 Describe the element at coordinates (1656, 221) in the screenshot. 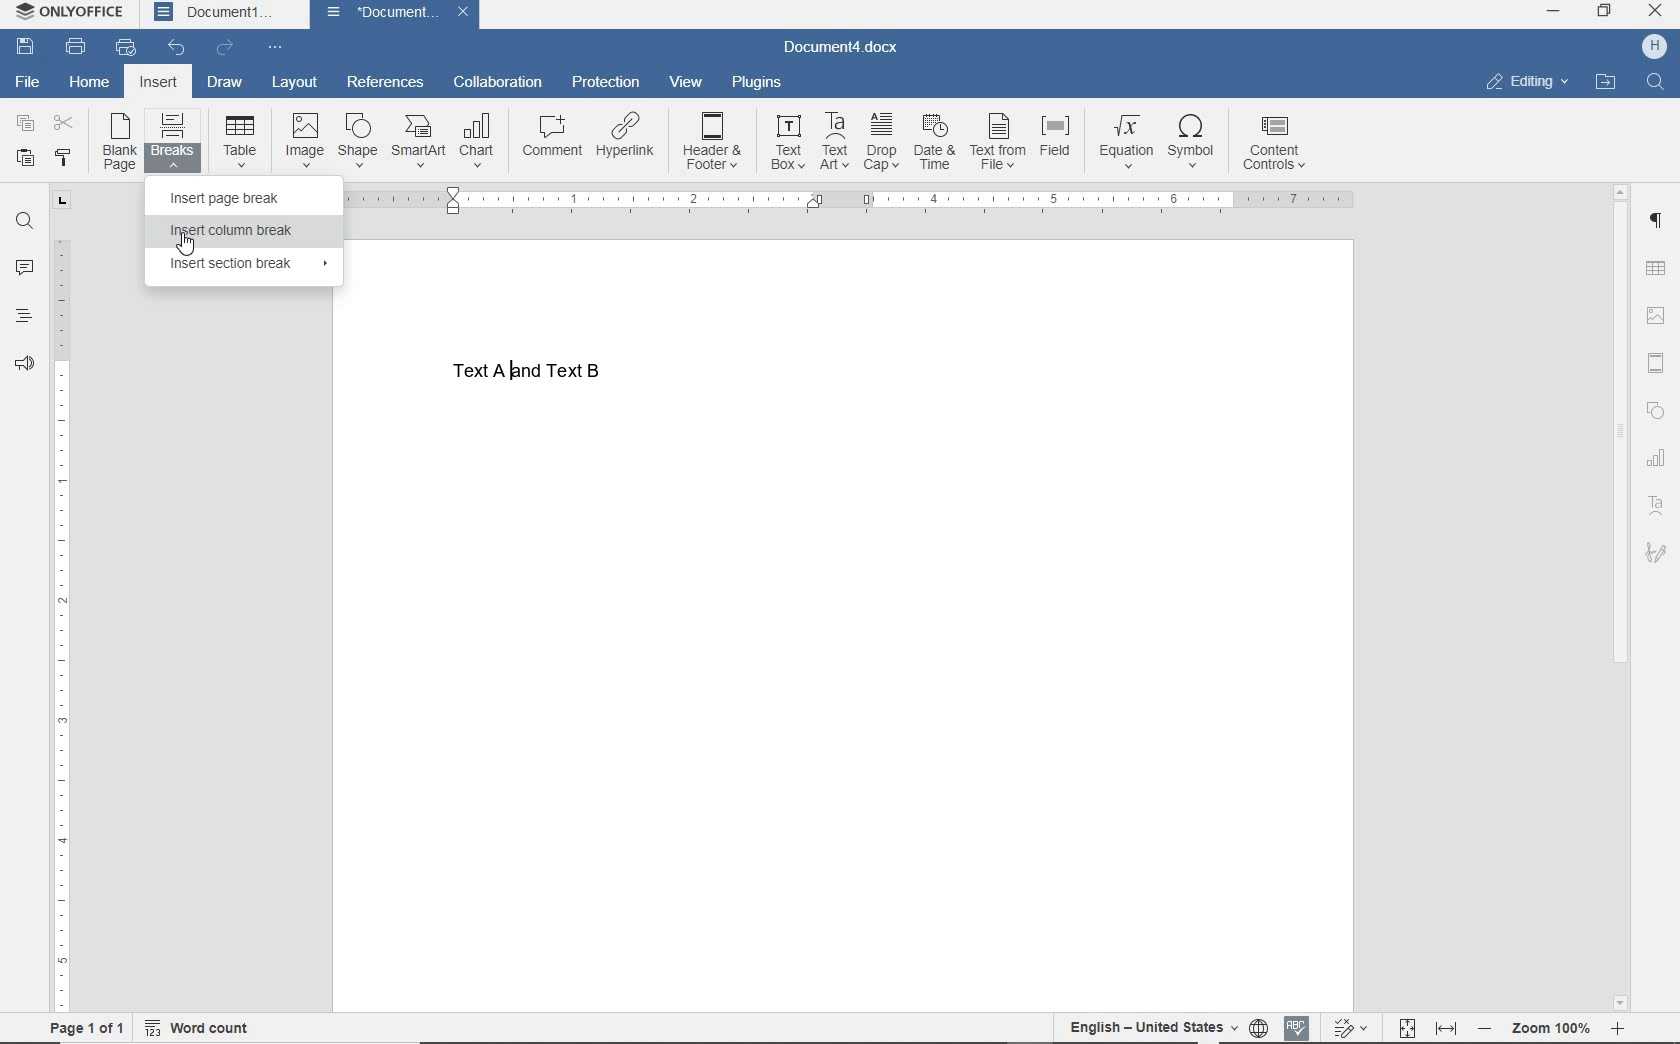

I see `PARAGRAPH SETTINGS` at that location.